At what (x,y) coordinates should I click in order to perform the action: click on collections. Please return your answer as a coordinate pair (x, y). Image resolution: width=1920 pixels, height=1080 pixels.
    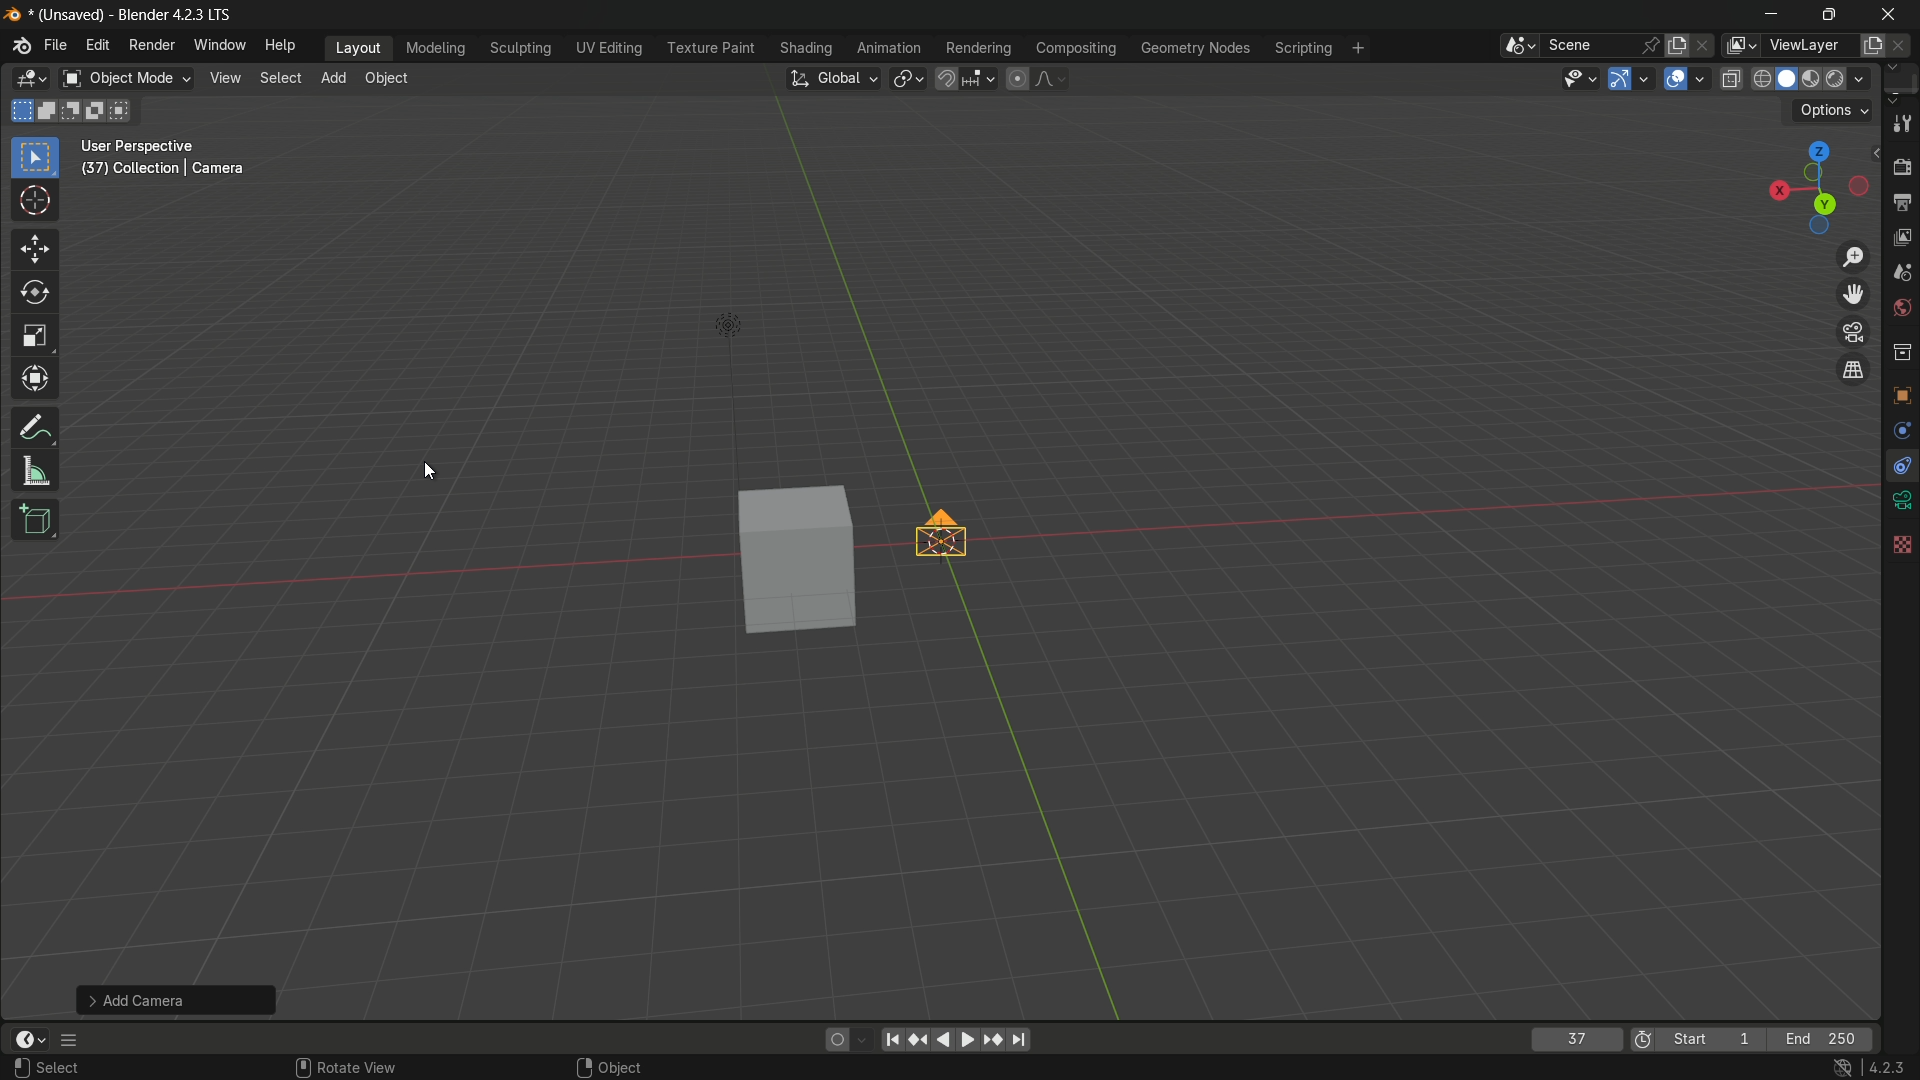
    Looking at the image, I should click on (1901, 352).